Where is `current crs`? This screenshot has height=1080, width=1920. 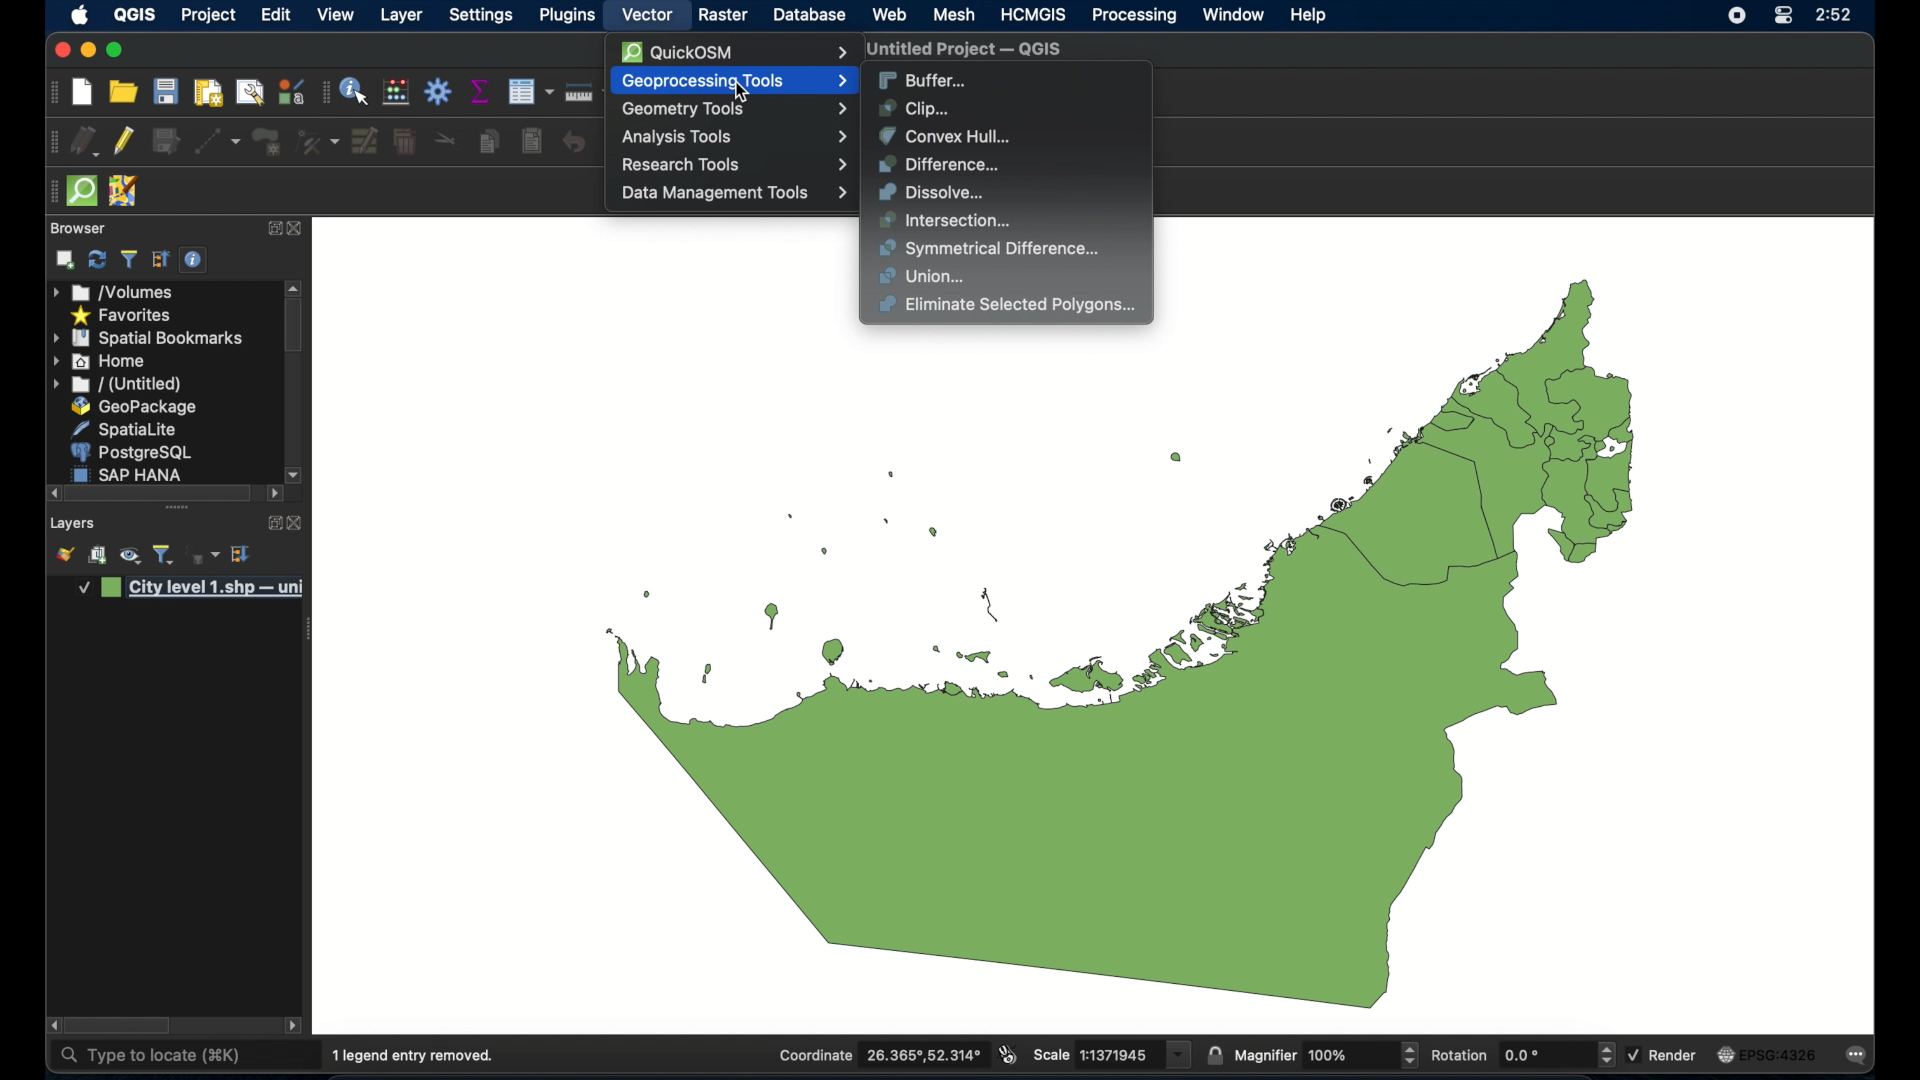
current crs is located at coordinates (1766, 1053).